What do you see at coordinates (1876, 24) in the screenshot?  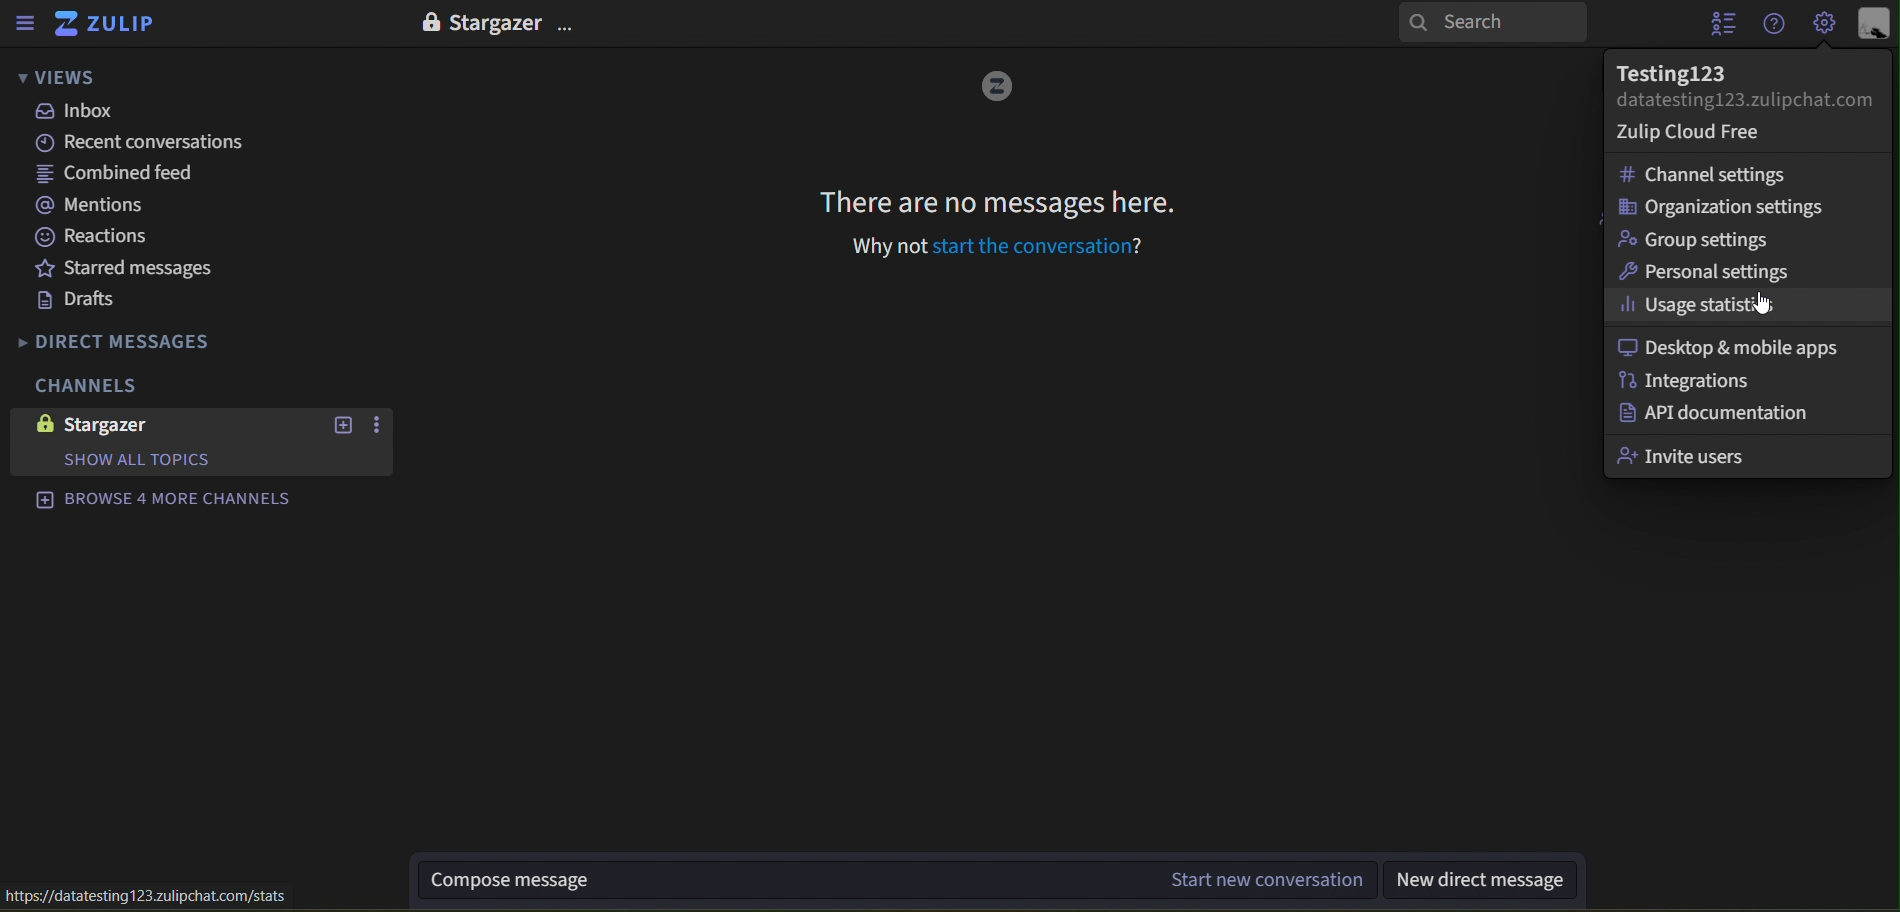 I see `view profile` at bounding box center [1876, 24].